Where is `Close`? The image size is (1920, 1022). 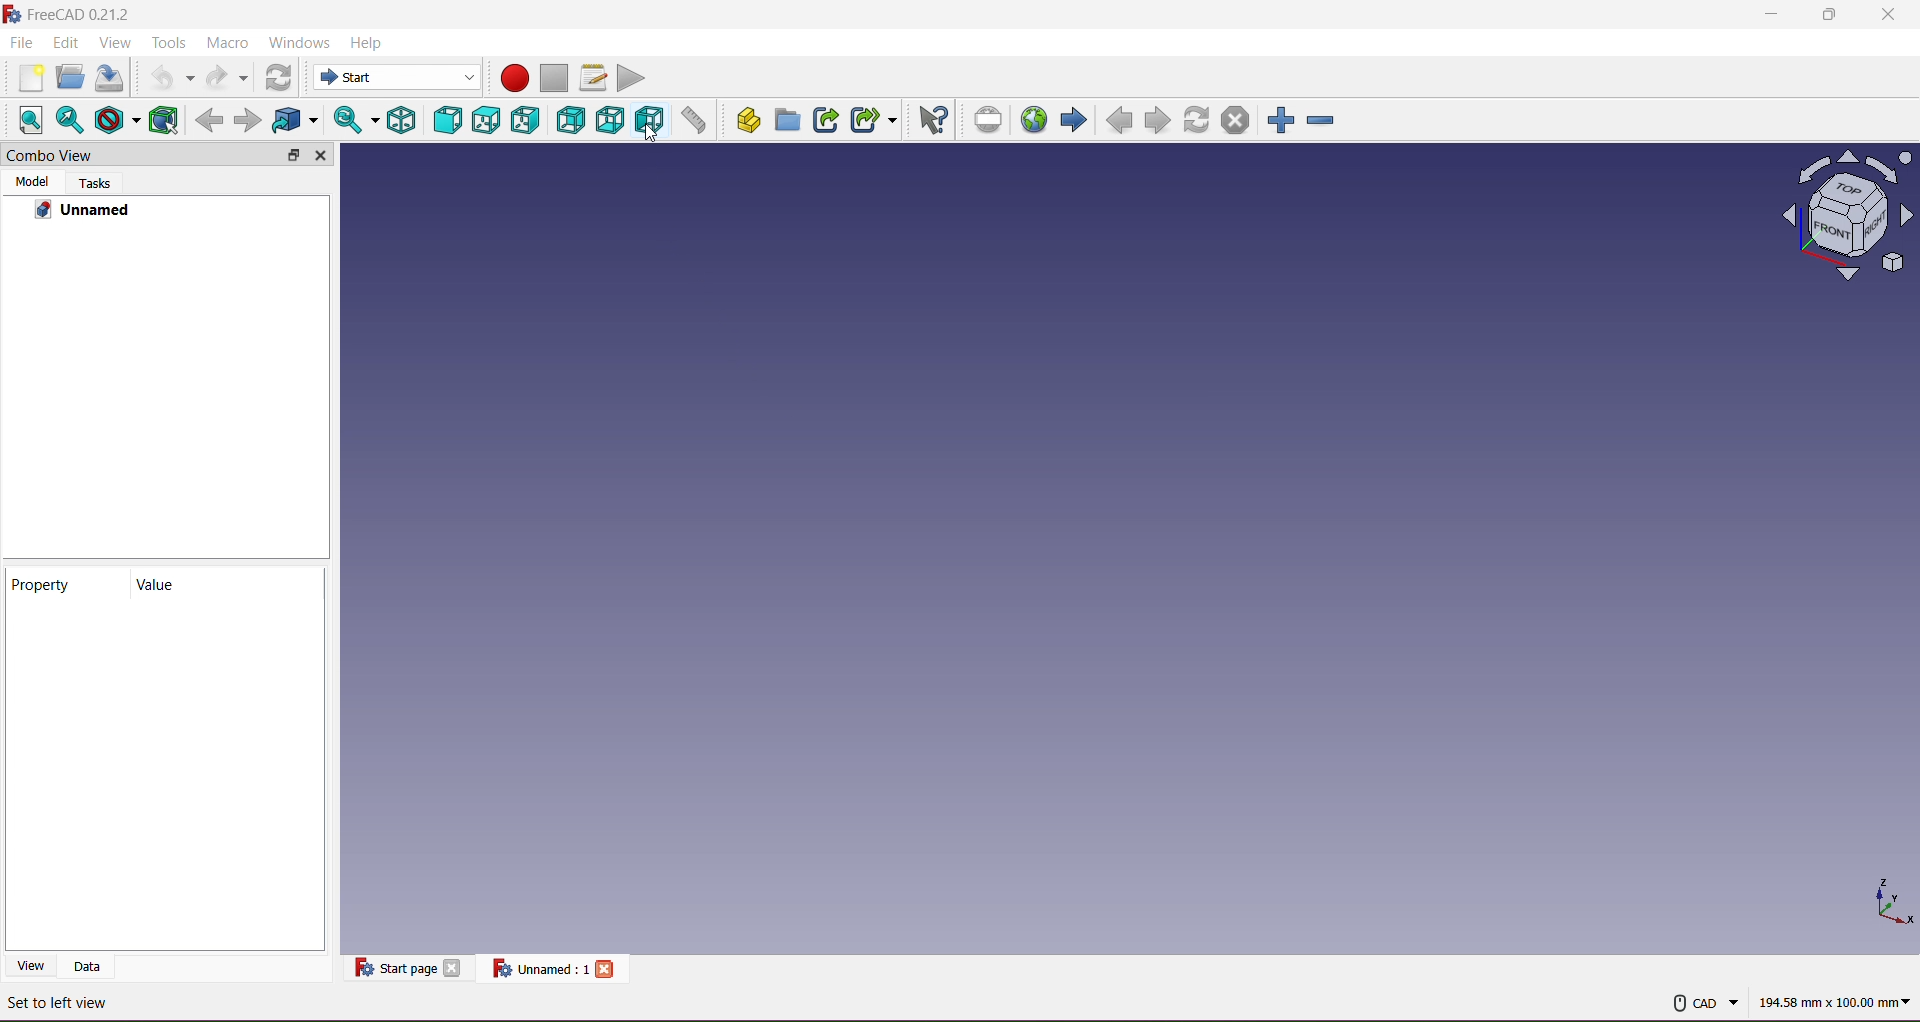 Close is located at coordinates (321, 155).